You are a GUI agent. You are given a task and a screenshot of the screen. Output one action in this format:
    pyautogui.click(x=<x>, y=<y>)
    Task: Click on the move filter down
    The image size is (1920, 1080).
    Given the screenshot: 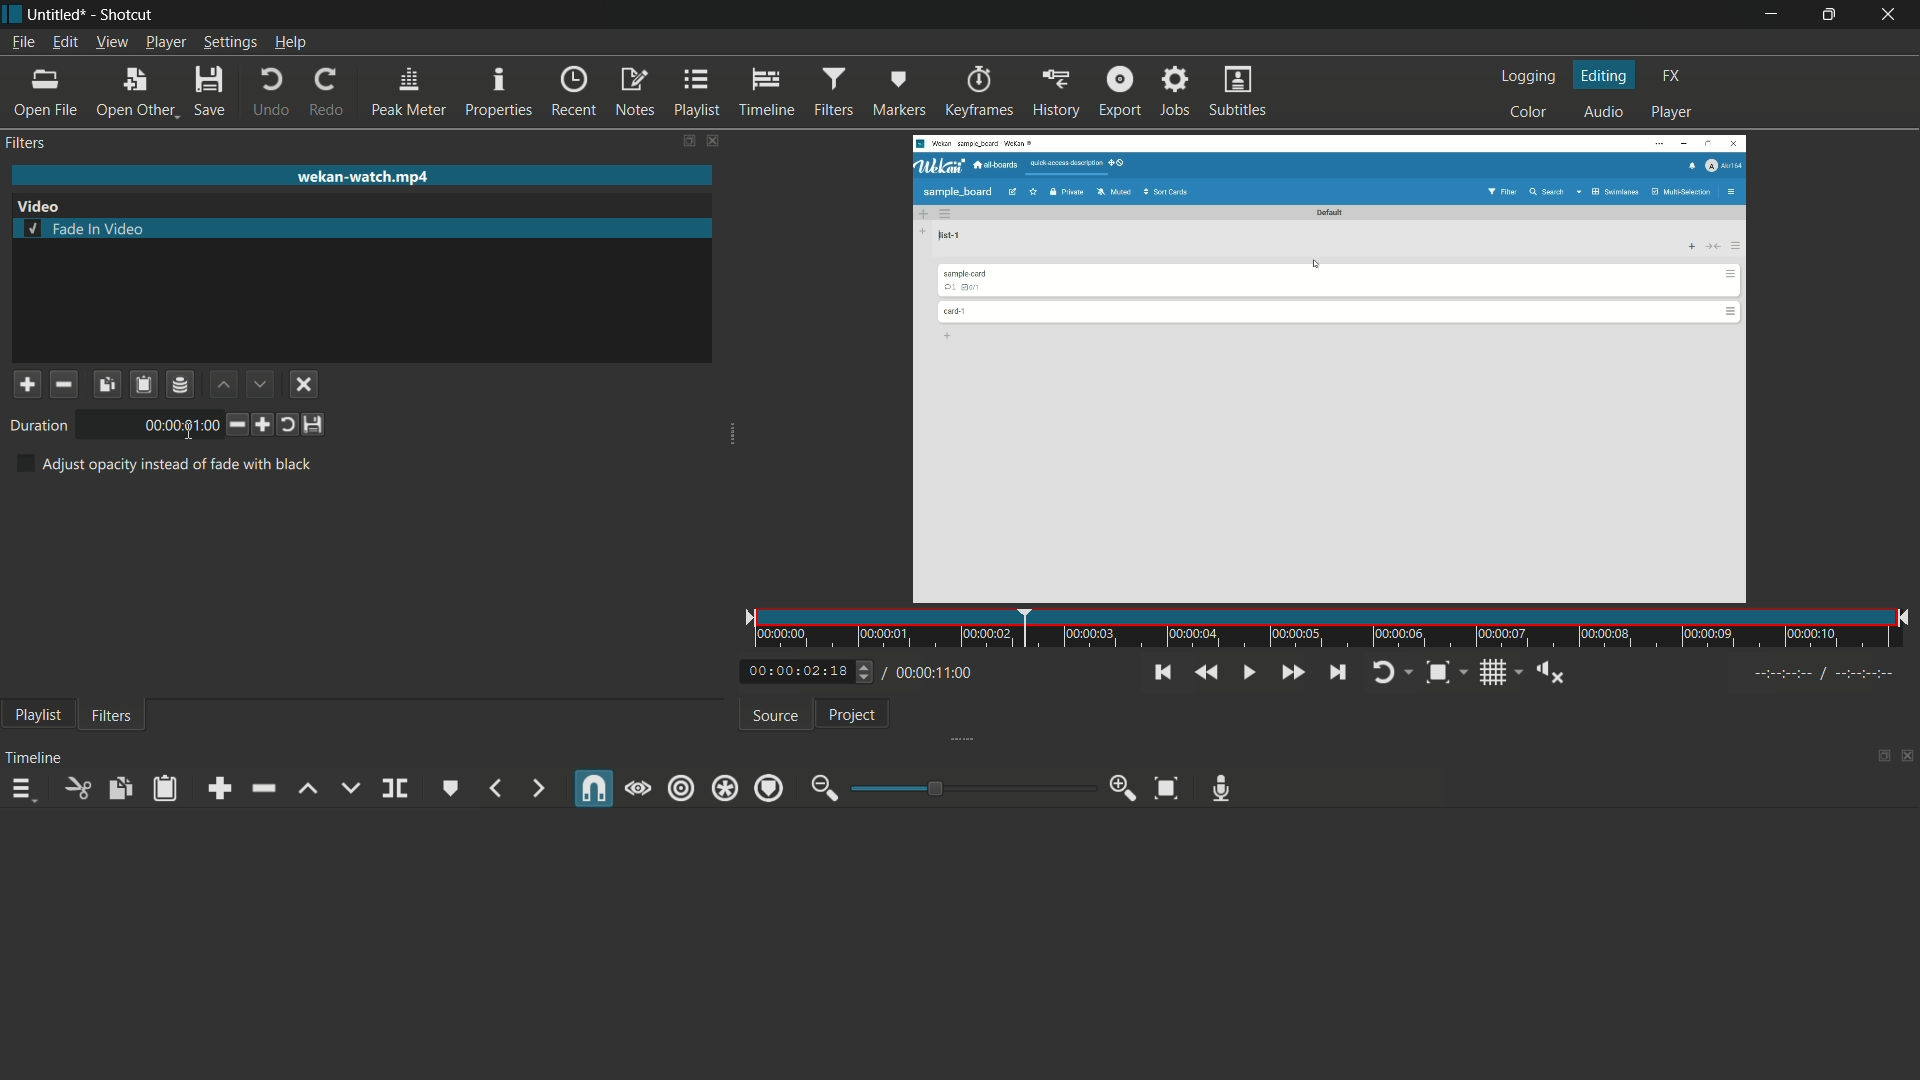 What is the action you would take?
    pyautogui.click(x=260, y=384)
    